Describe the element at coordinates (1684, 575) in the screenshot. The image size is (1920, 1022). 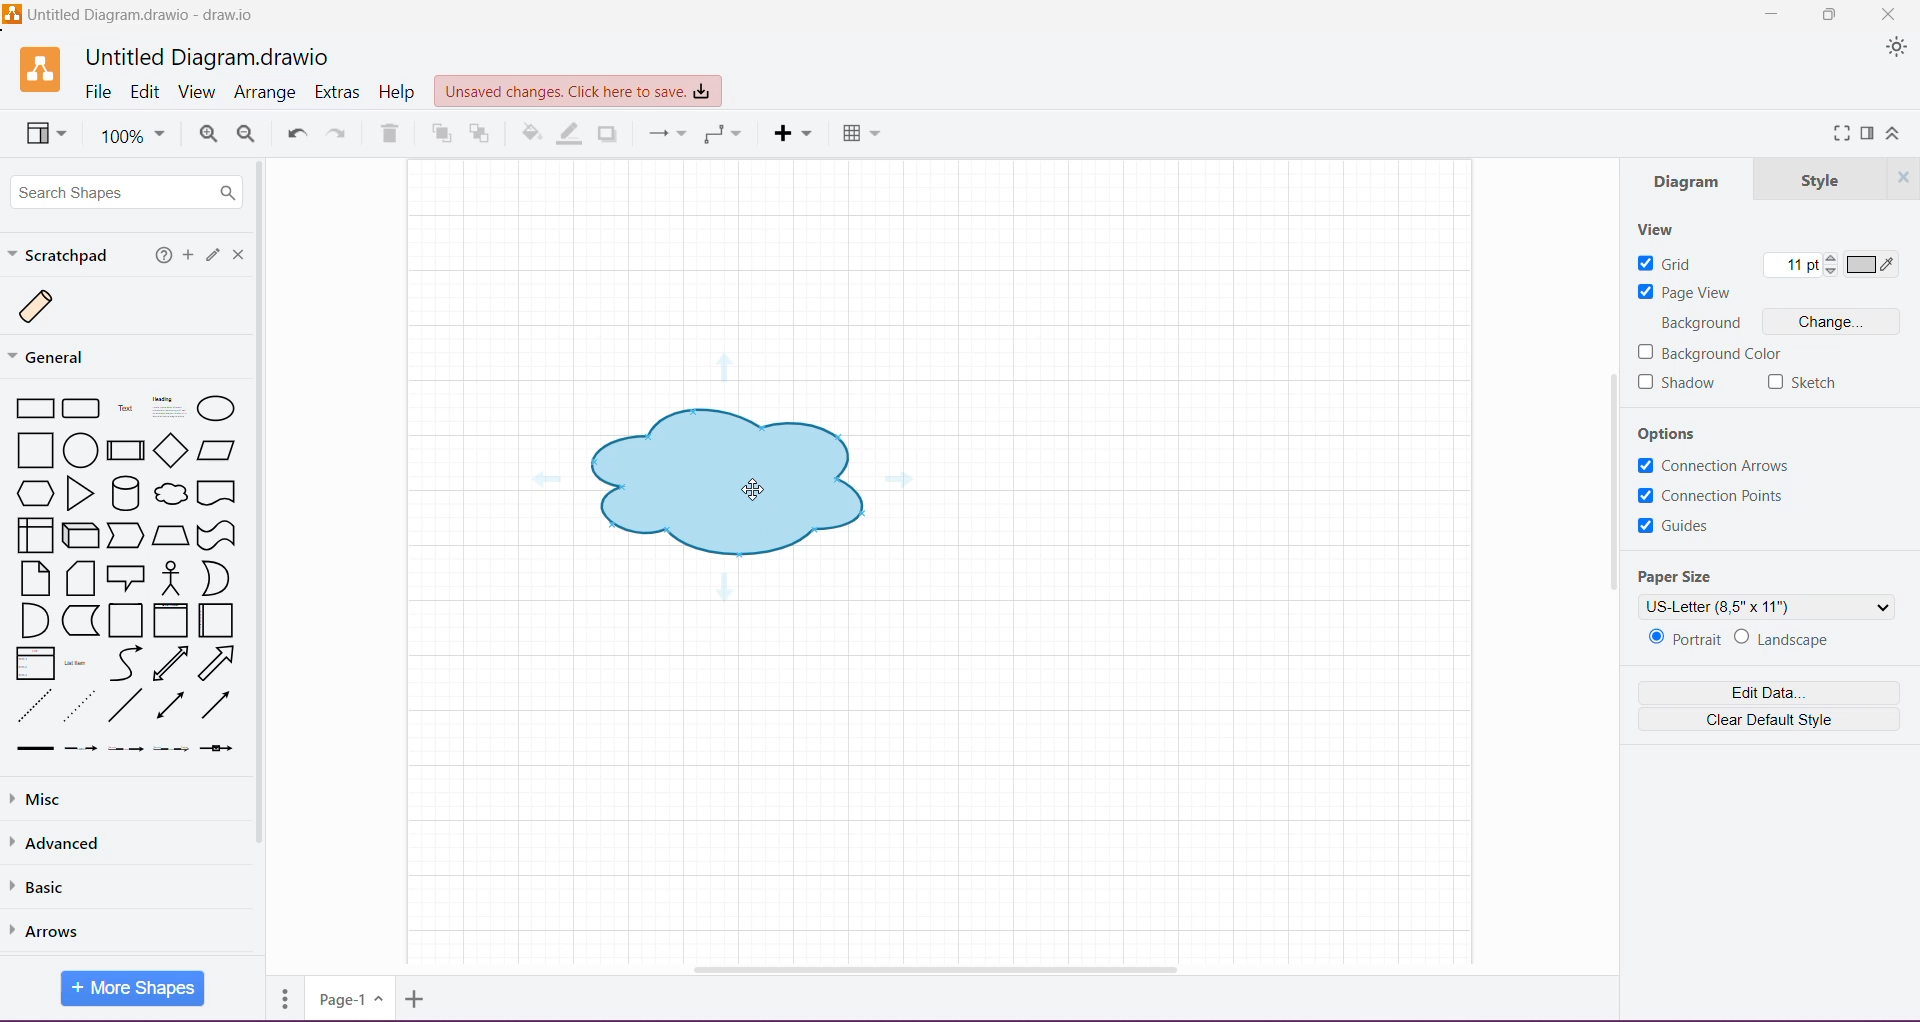
I see `Page Size` at that location.